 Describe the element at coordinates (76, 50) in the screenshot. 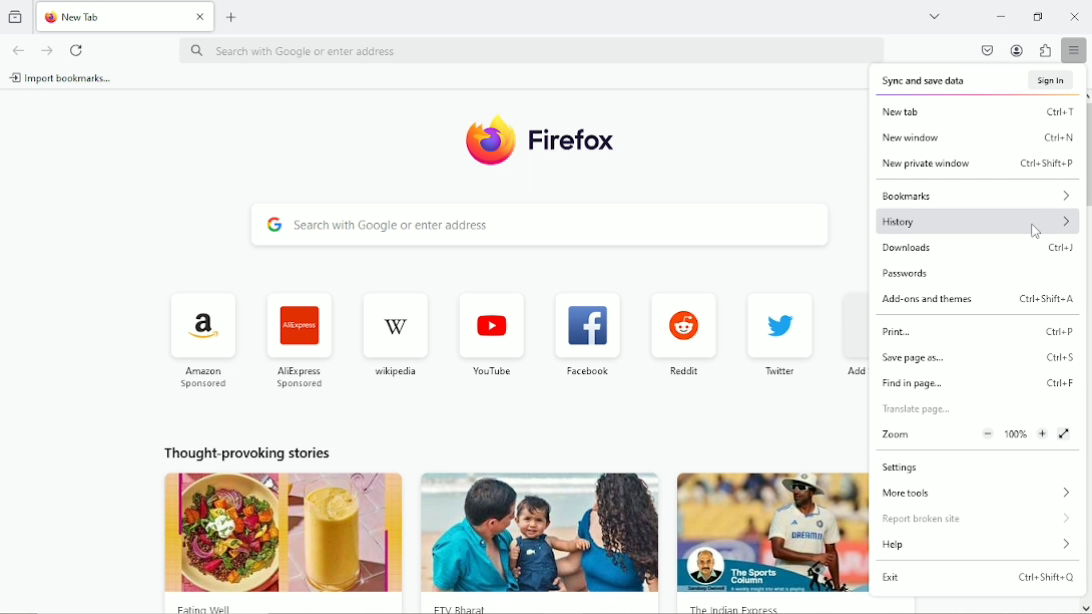

I see `reload current page` at that location.